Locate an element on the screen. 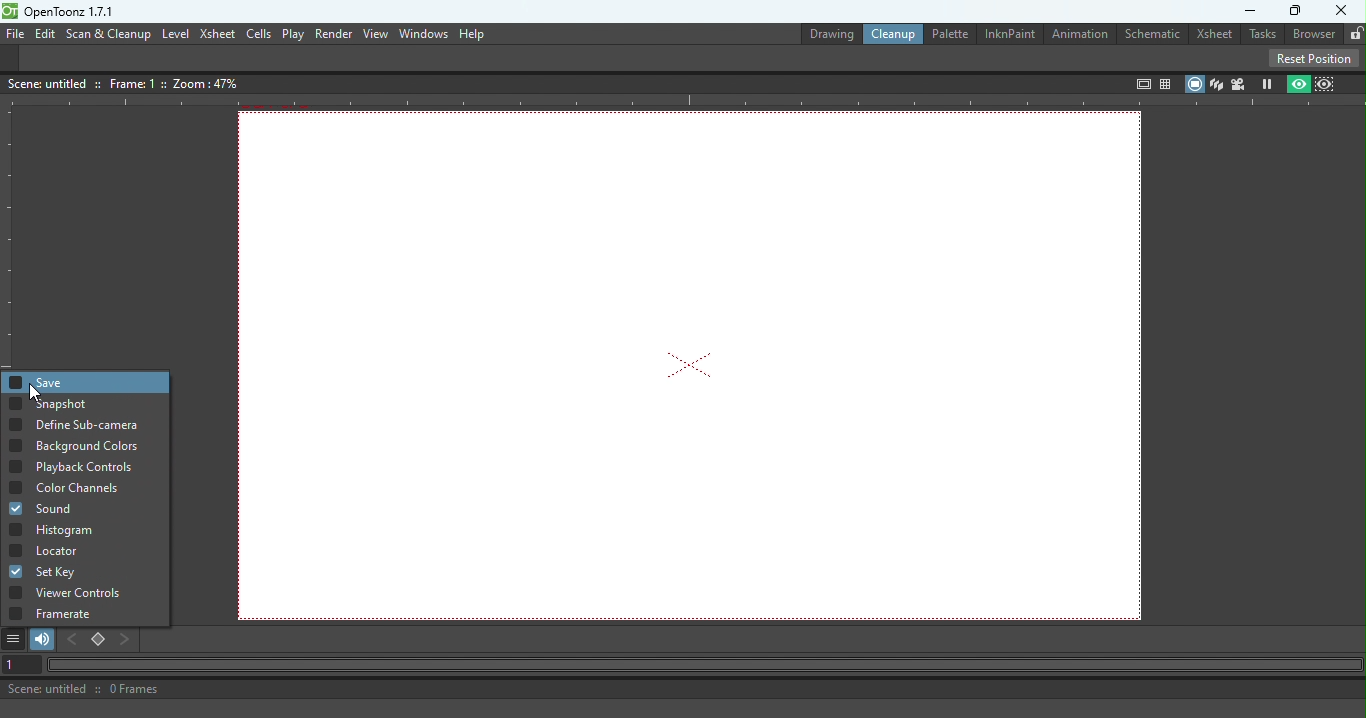  Cursor is located at coordinates (35, 395).